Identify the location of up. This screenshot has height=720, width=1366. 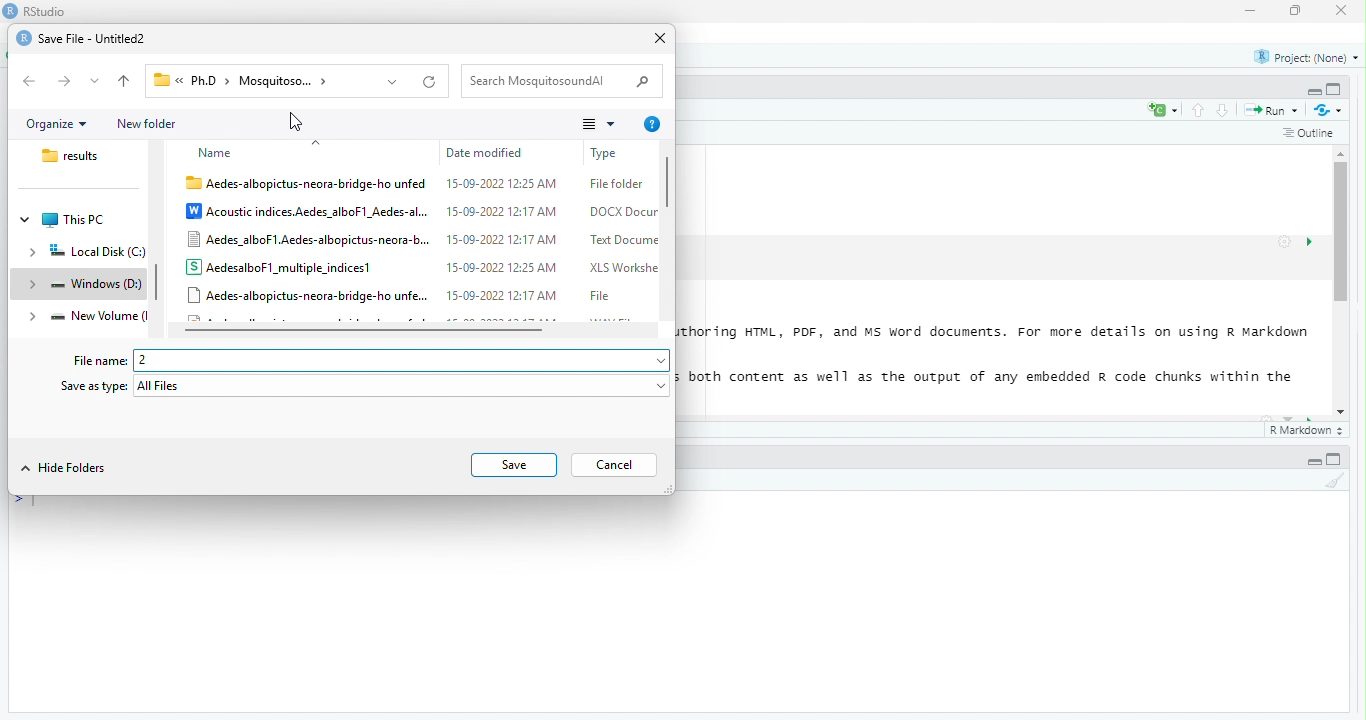
(1199, 110).